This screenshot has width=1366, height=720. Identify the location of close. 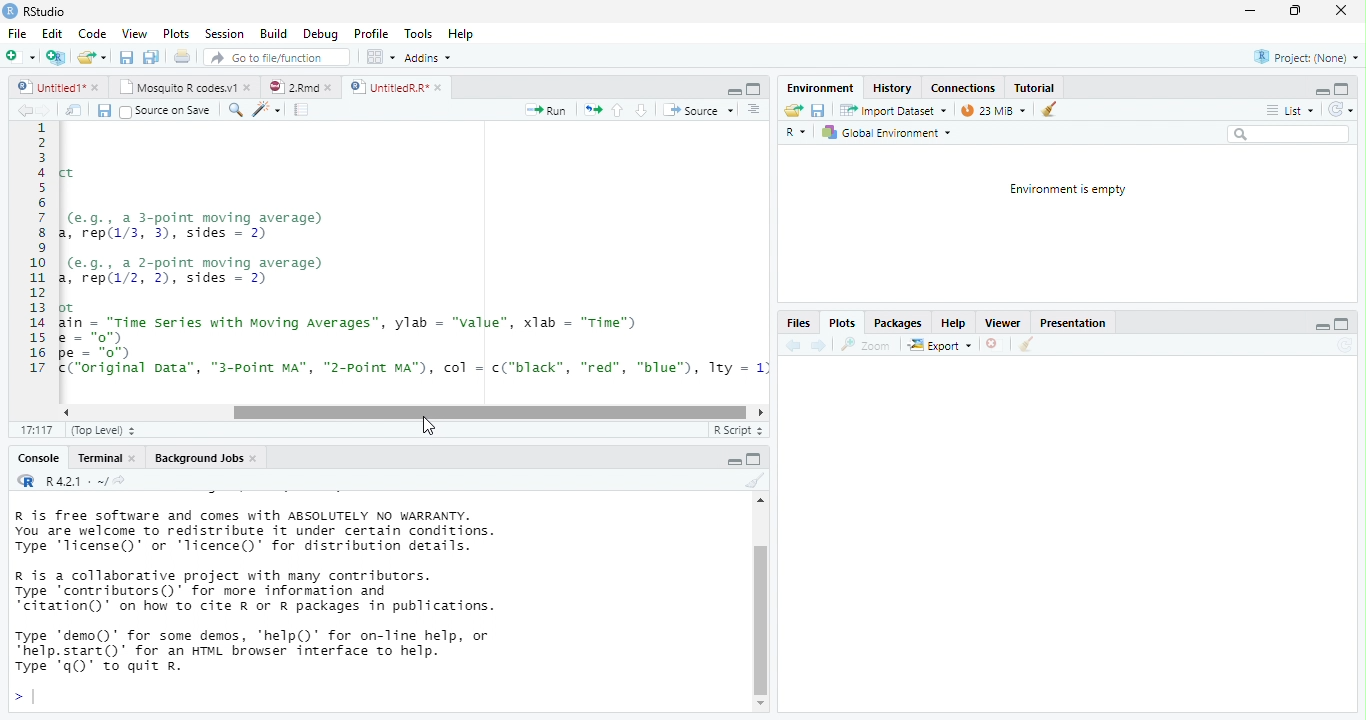
(995, 346).